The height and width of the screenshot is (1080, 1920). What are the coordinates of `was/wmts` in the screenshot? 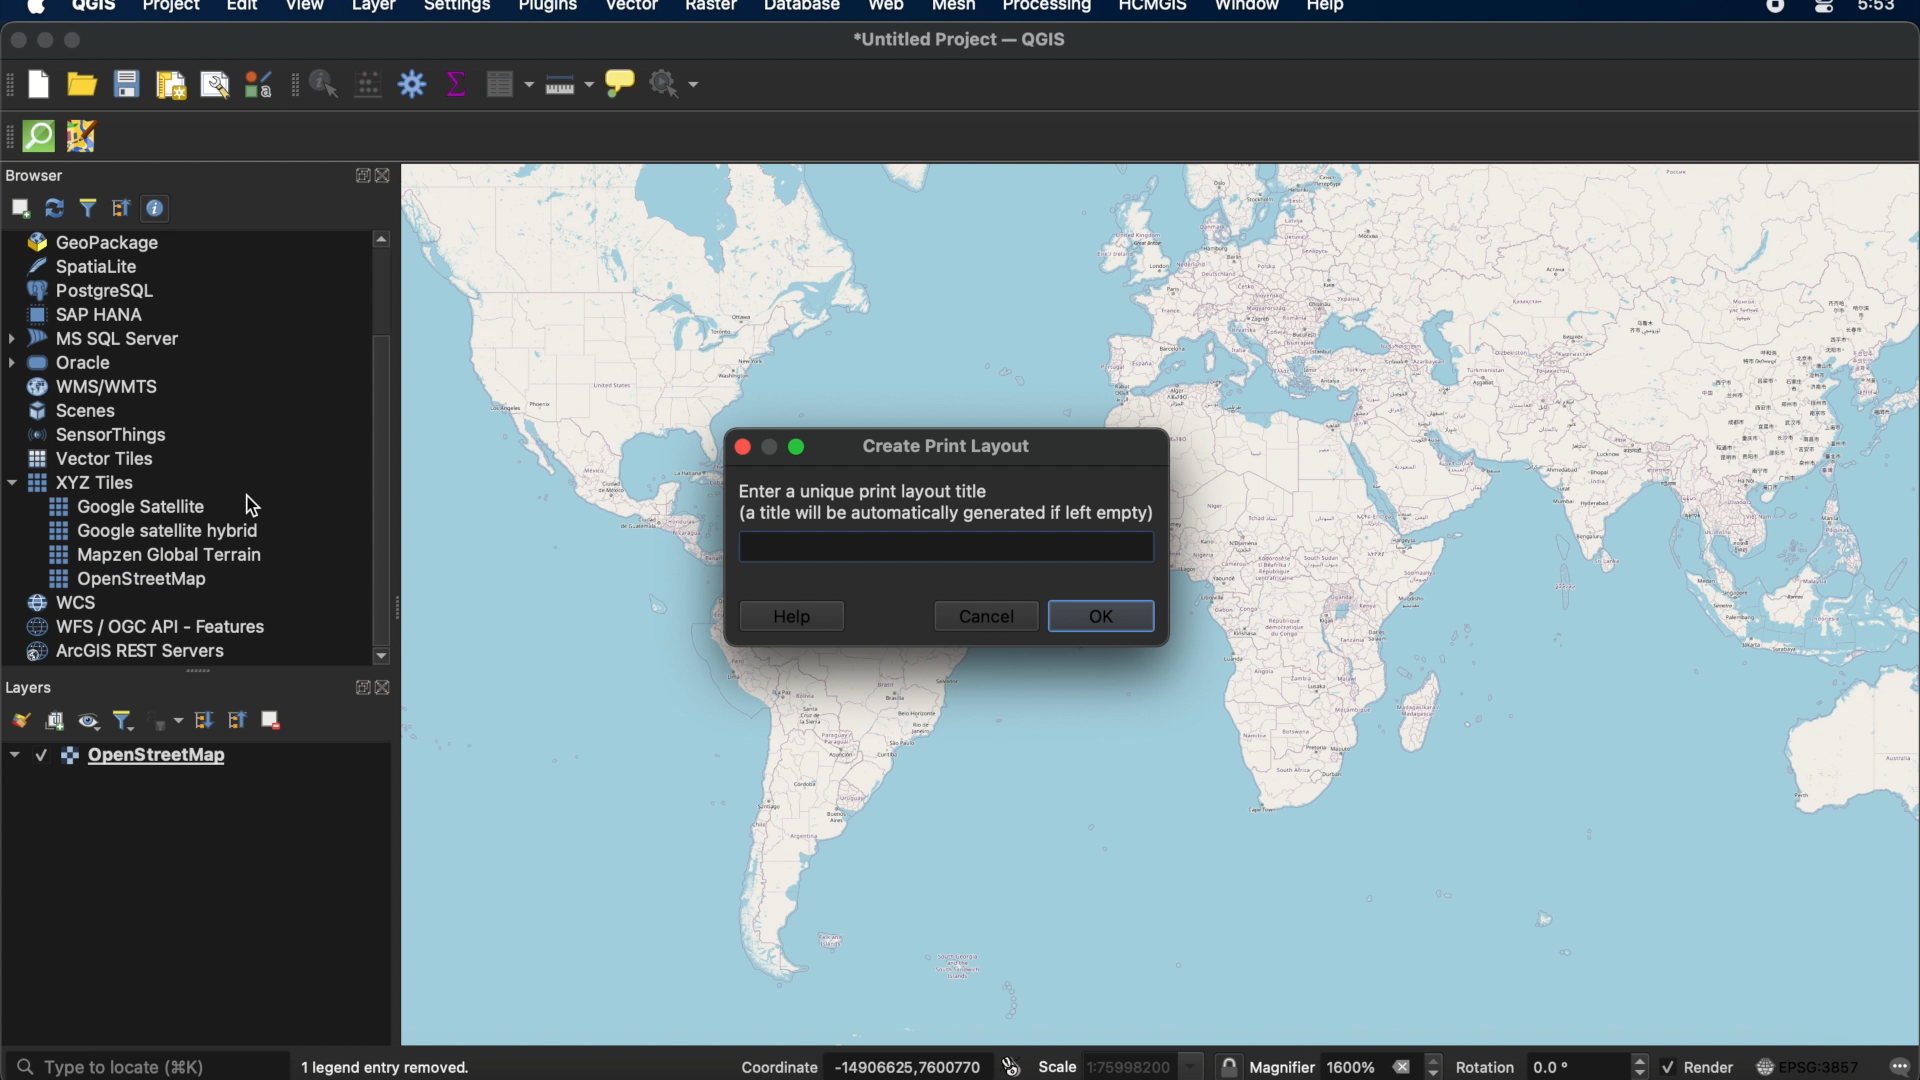 It's located at (91, 388).